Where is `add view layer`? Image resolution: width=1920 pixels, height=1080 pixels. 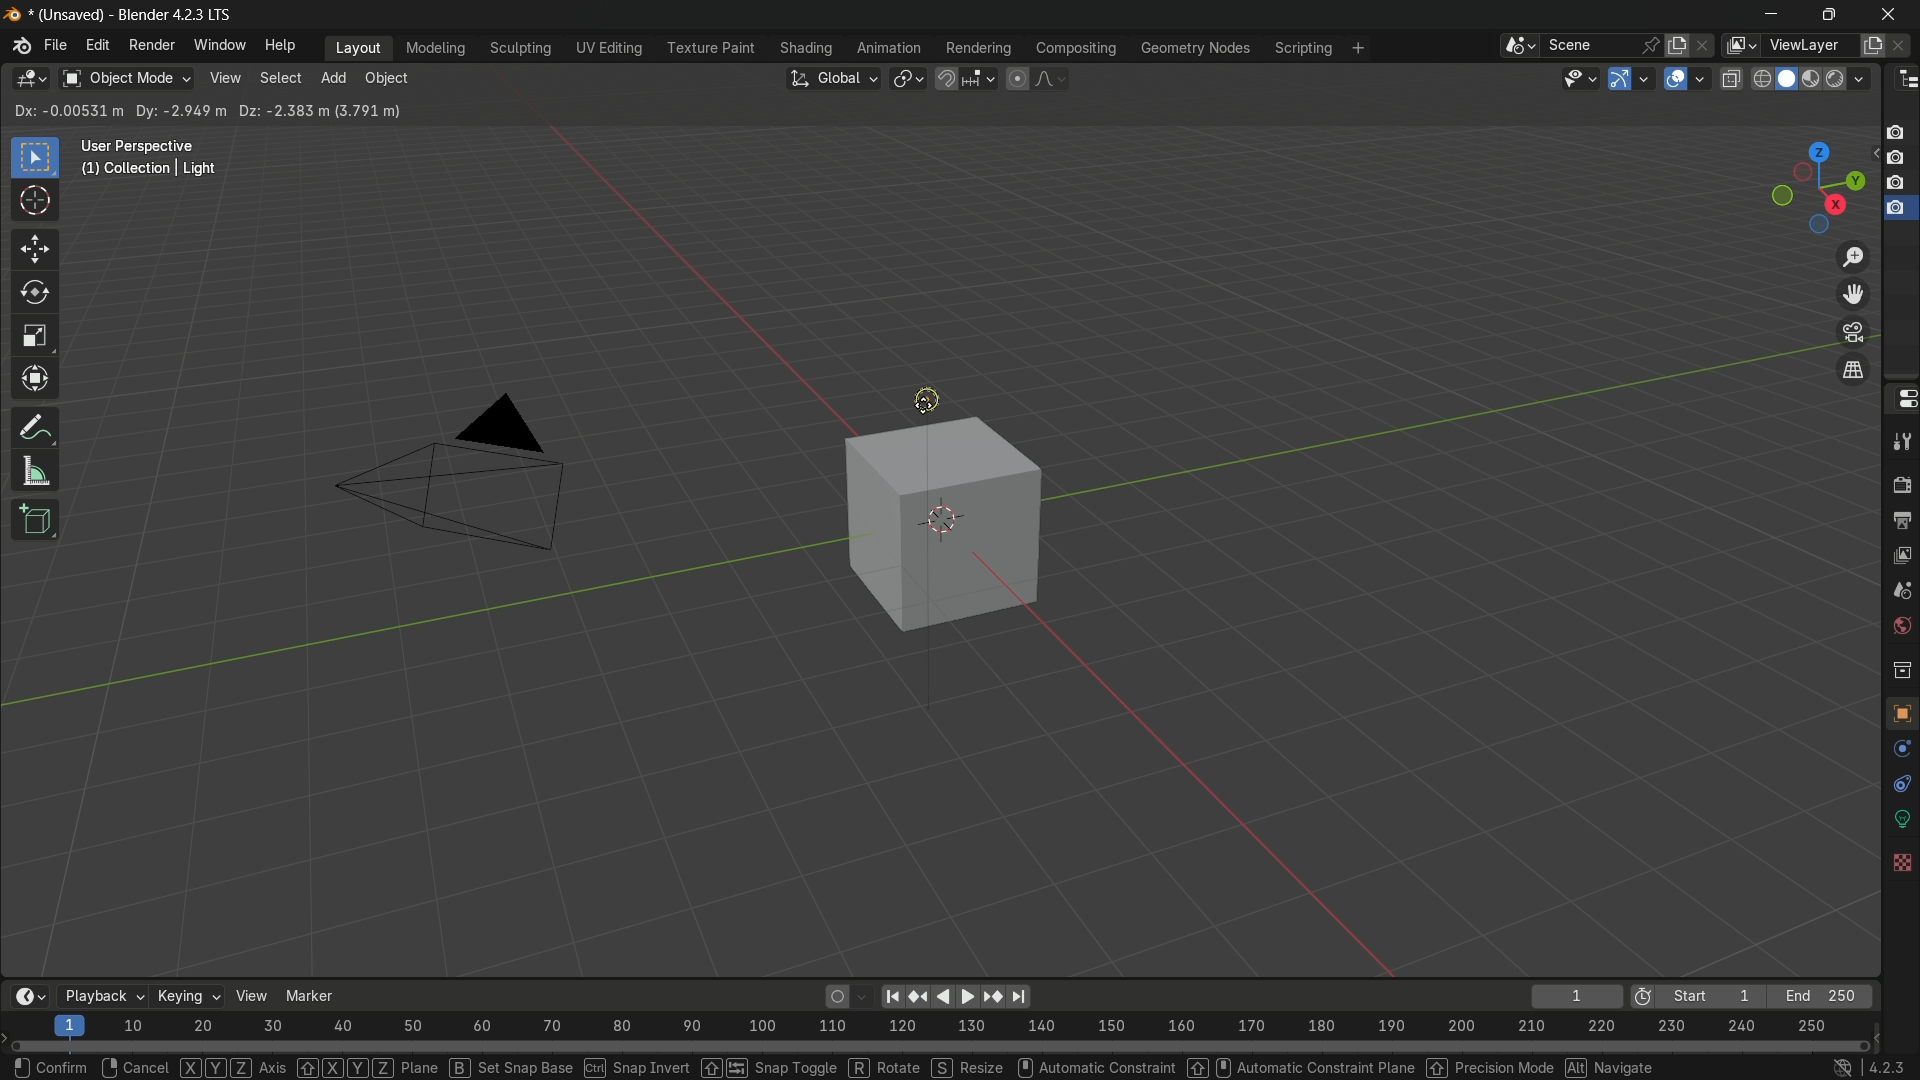
add view layer is located at coordinates (1873, 45).